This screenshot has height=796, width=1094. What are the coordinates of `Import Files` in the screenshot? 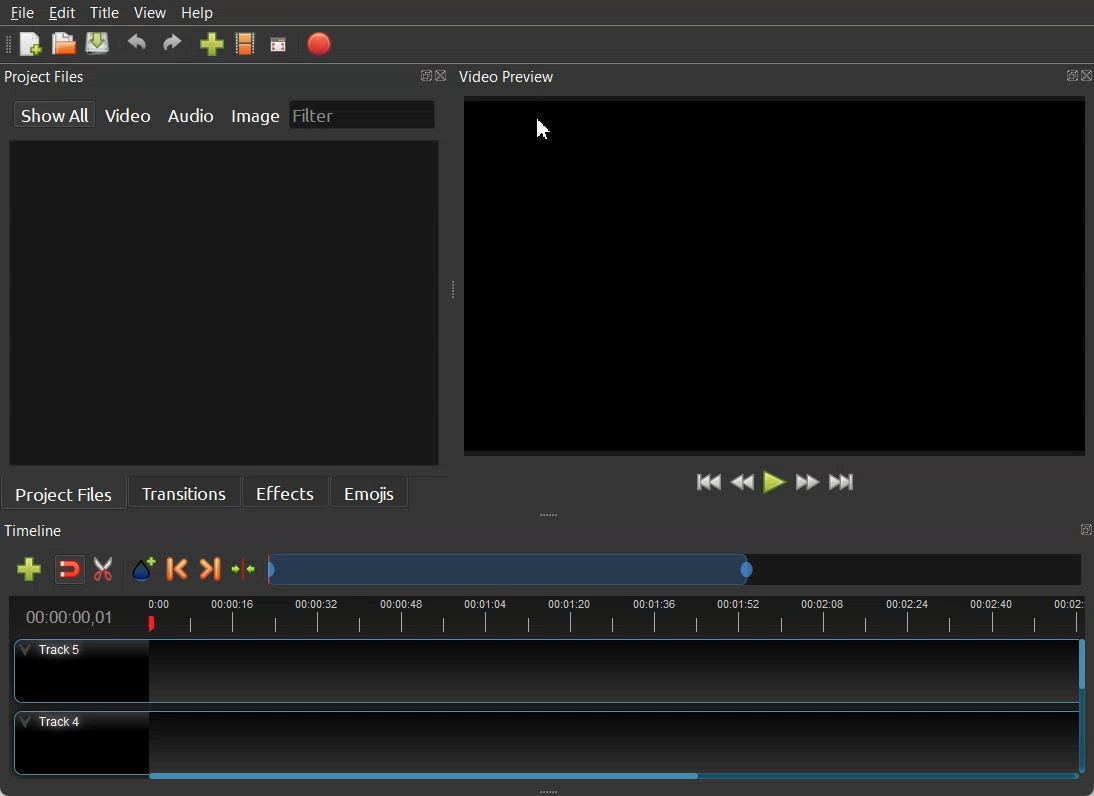 It's located at (214, 44).